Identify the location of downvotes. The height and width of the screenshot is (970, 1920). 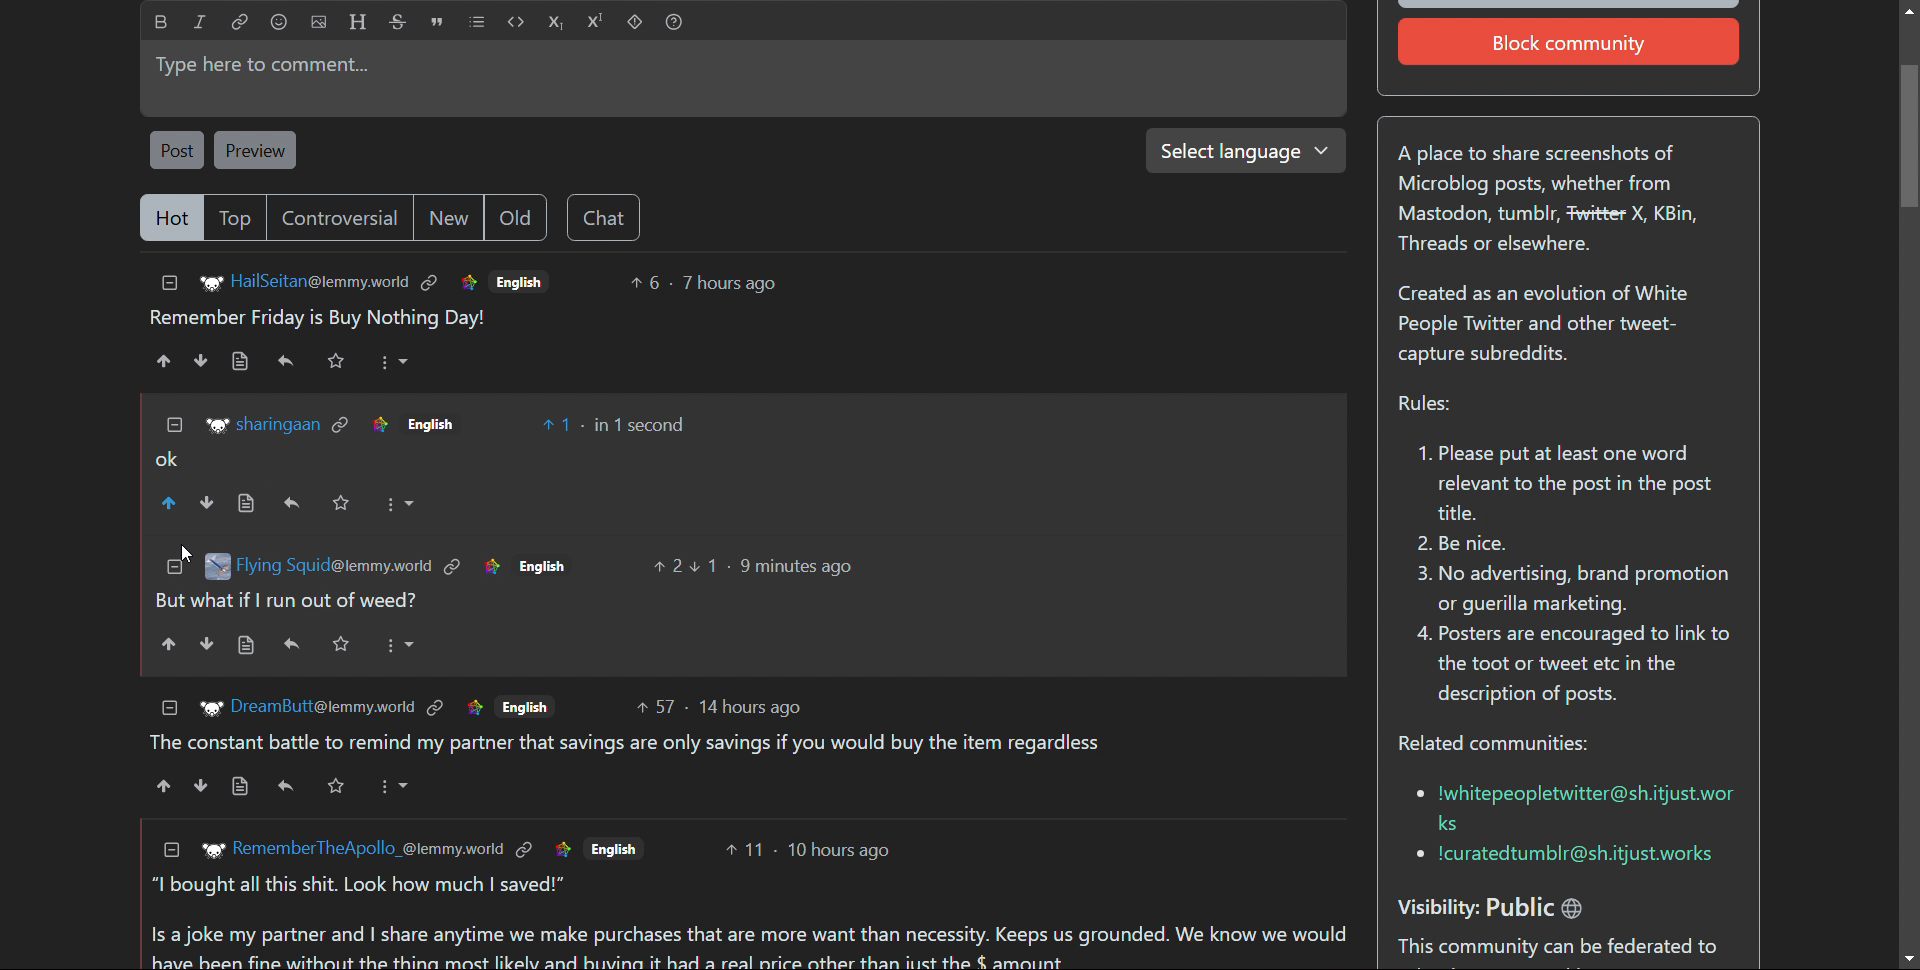
(211, 501).